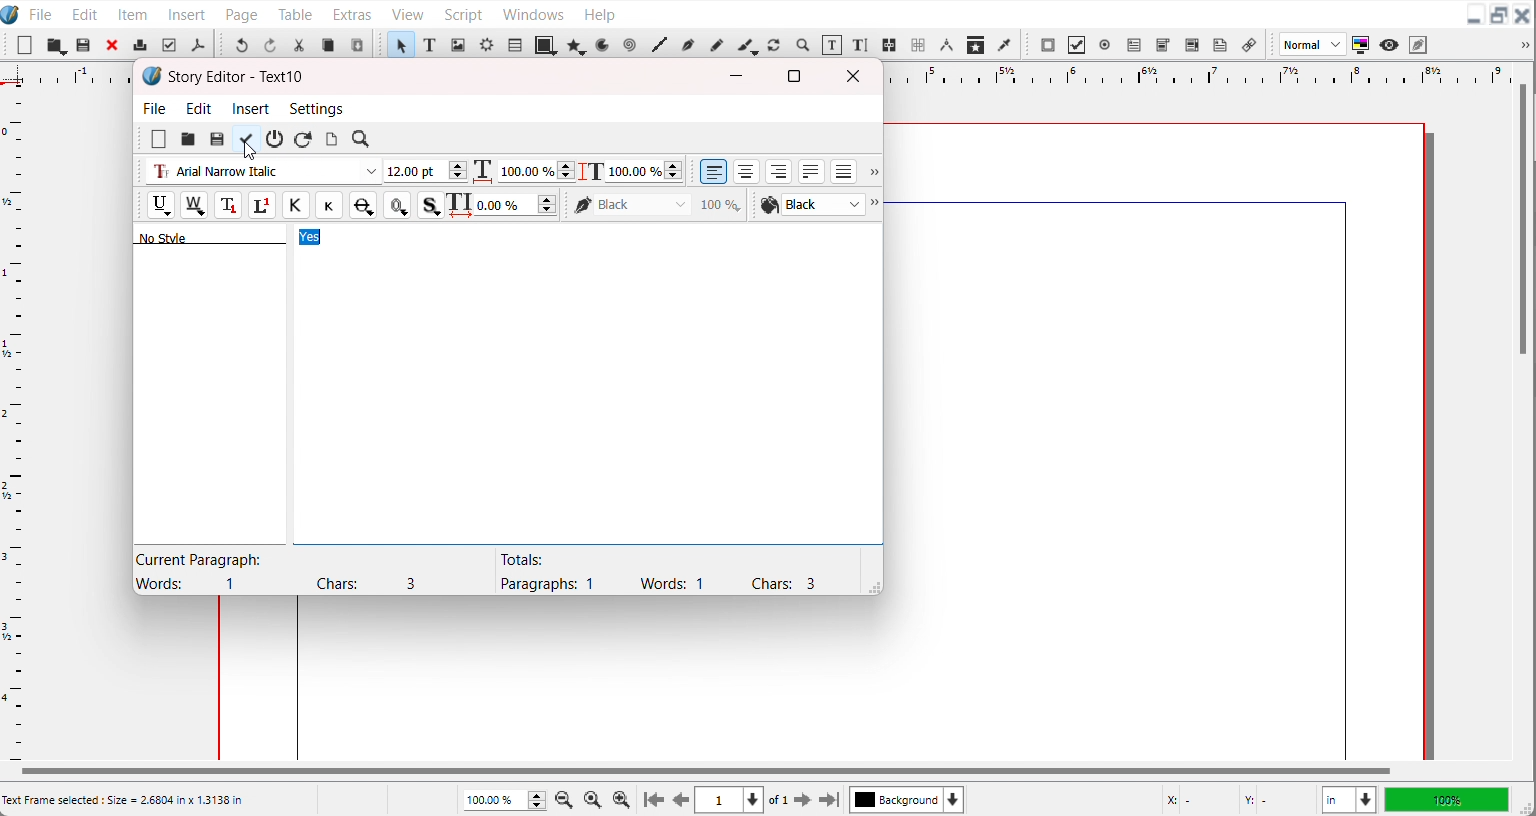 The height and width of the screenshot is (816, 1536). Describe the element at coordinates (687, 45) in the screenshot. I see `Bezier curve` at that location.